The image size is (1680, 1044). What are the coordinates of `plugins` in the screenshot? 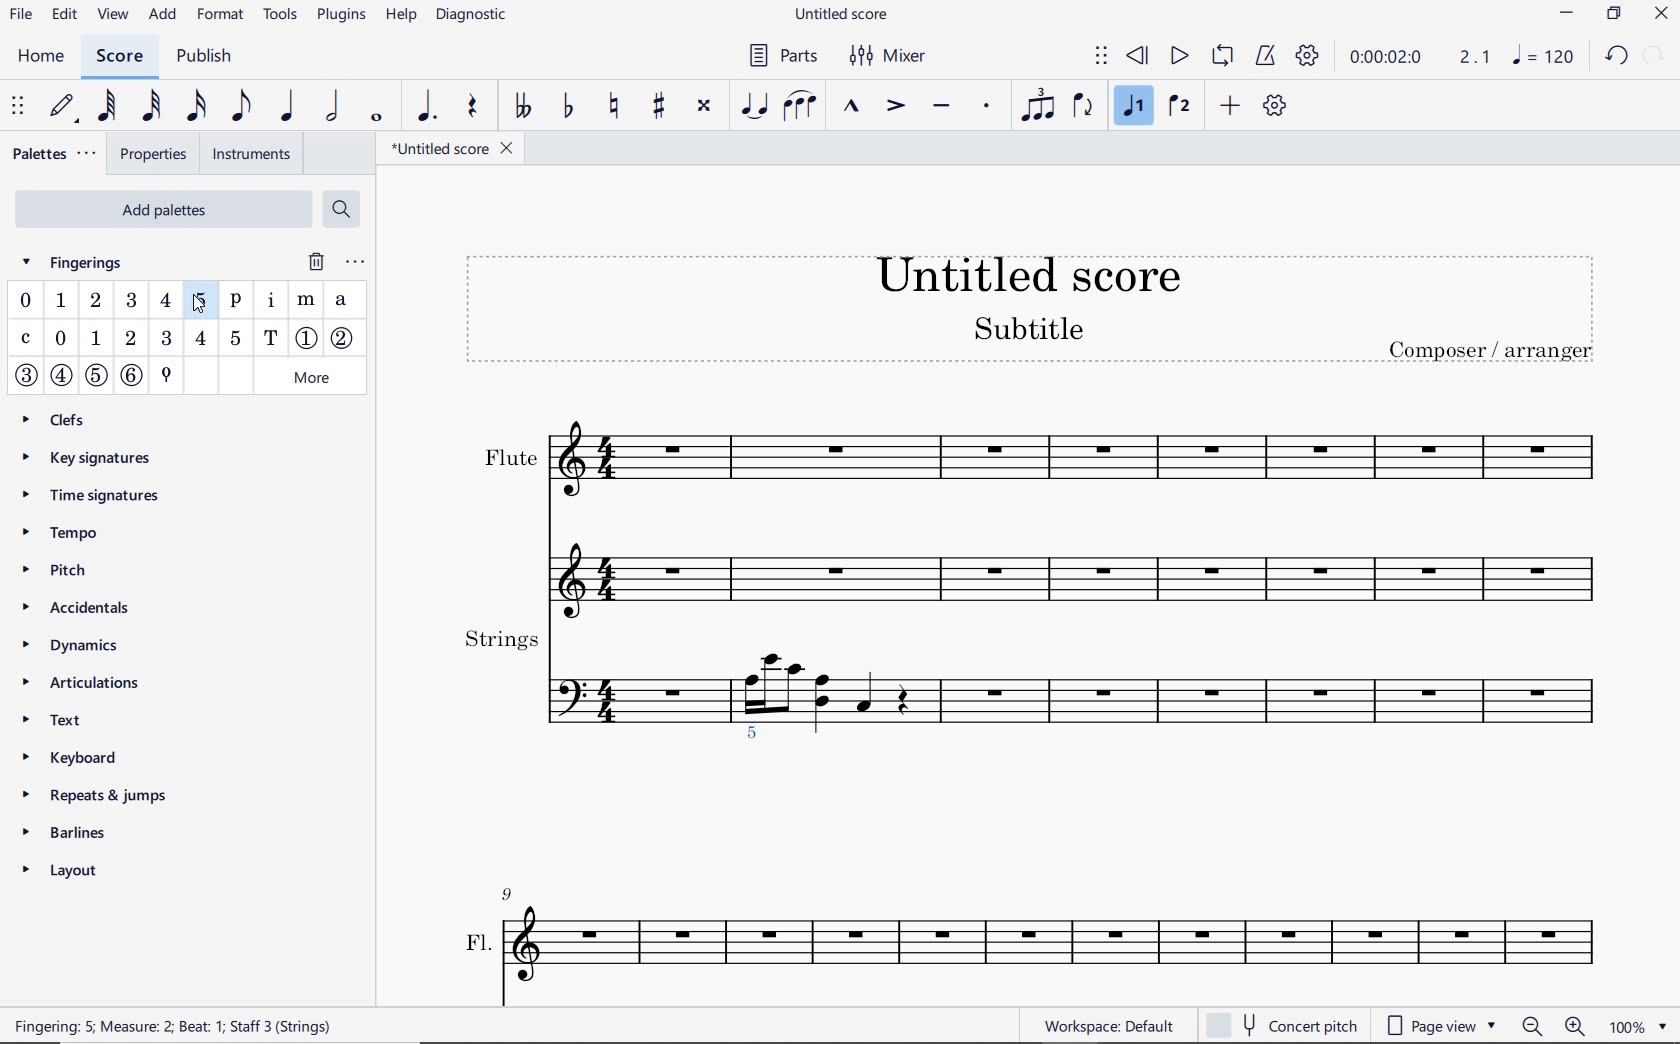 It's located at (341, 18).